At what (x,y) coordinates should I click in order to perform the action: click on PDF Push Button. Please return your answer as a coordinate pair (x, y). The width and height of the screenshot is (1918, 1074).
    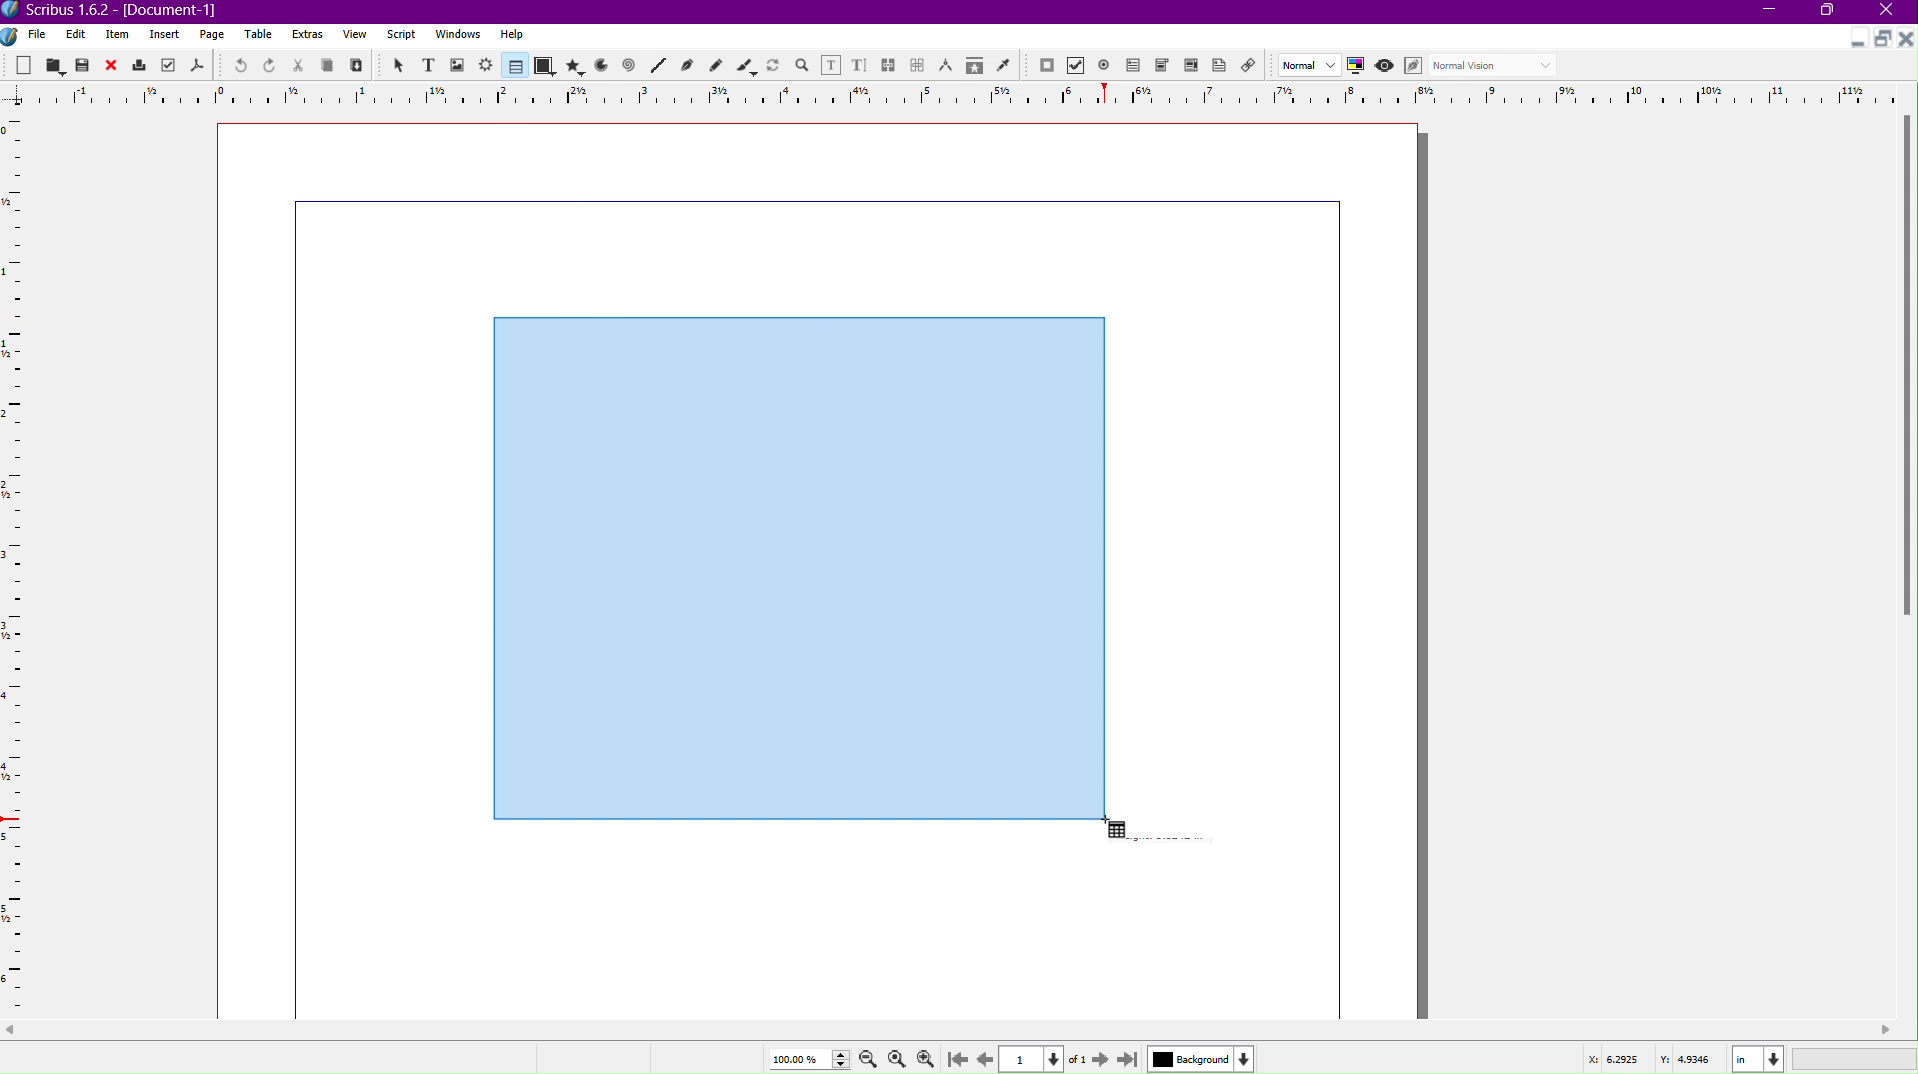
    Looking at the image, I should click on (1046, 66).